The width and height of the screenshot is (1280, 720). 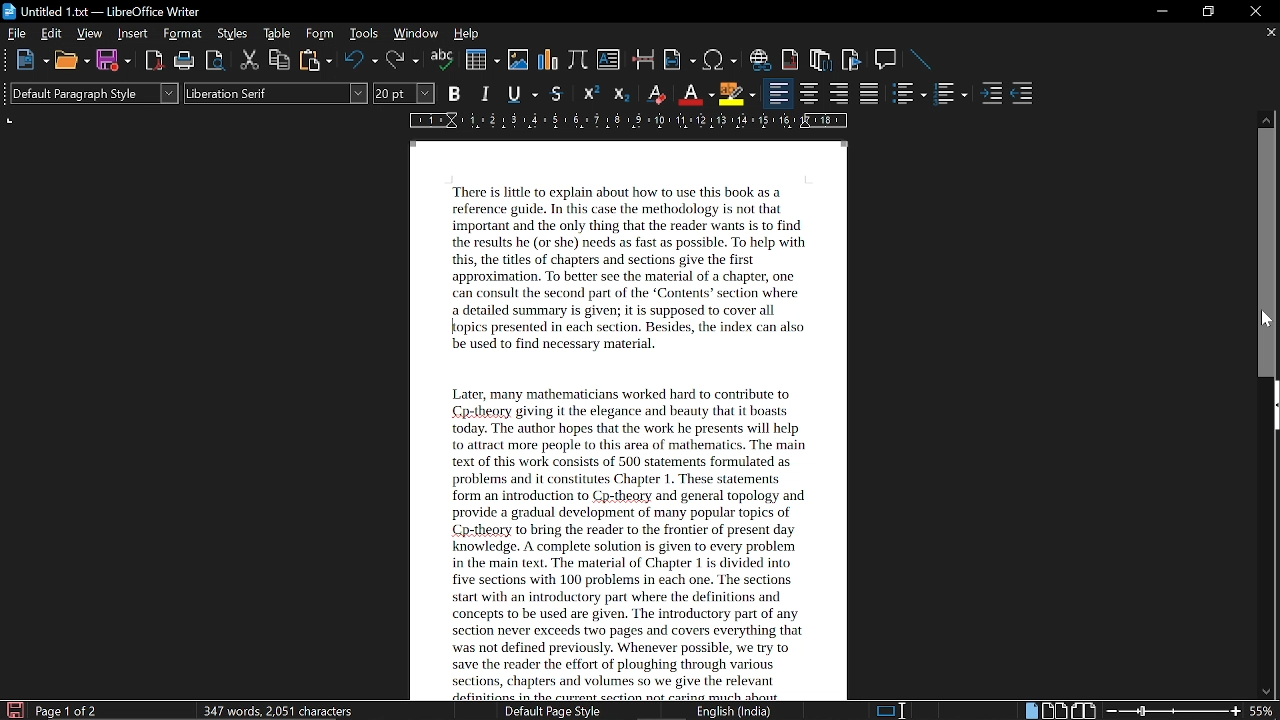 I want to click on highlight, so click(x=737, y=93).